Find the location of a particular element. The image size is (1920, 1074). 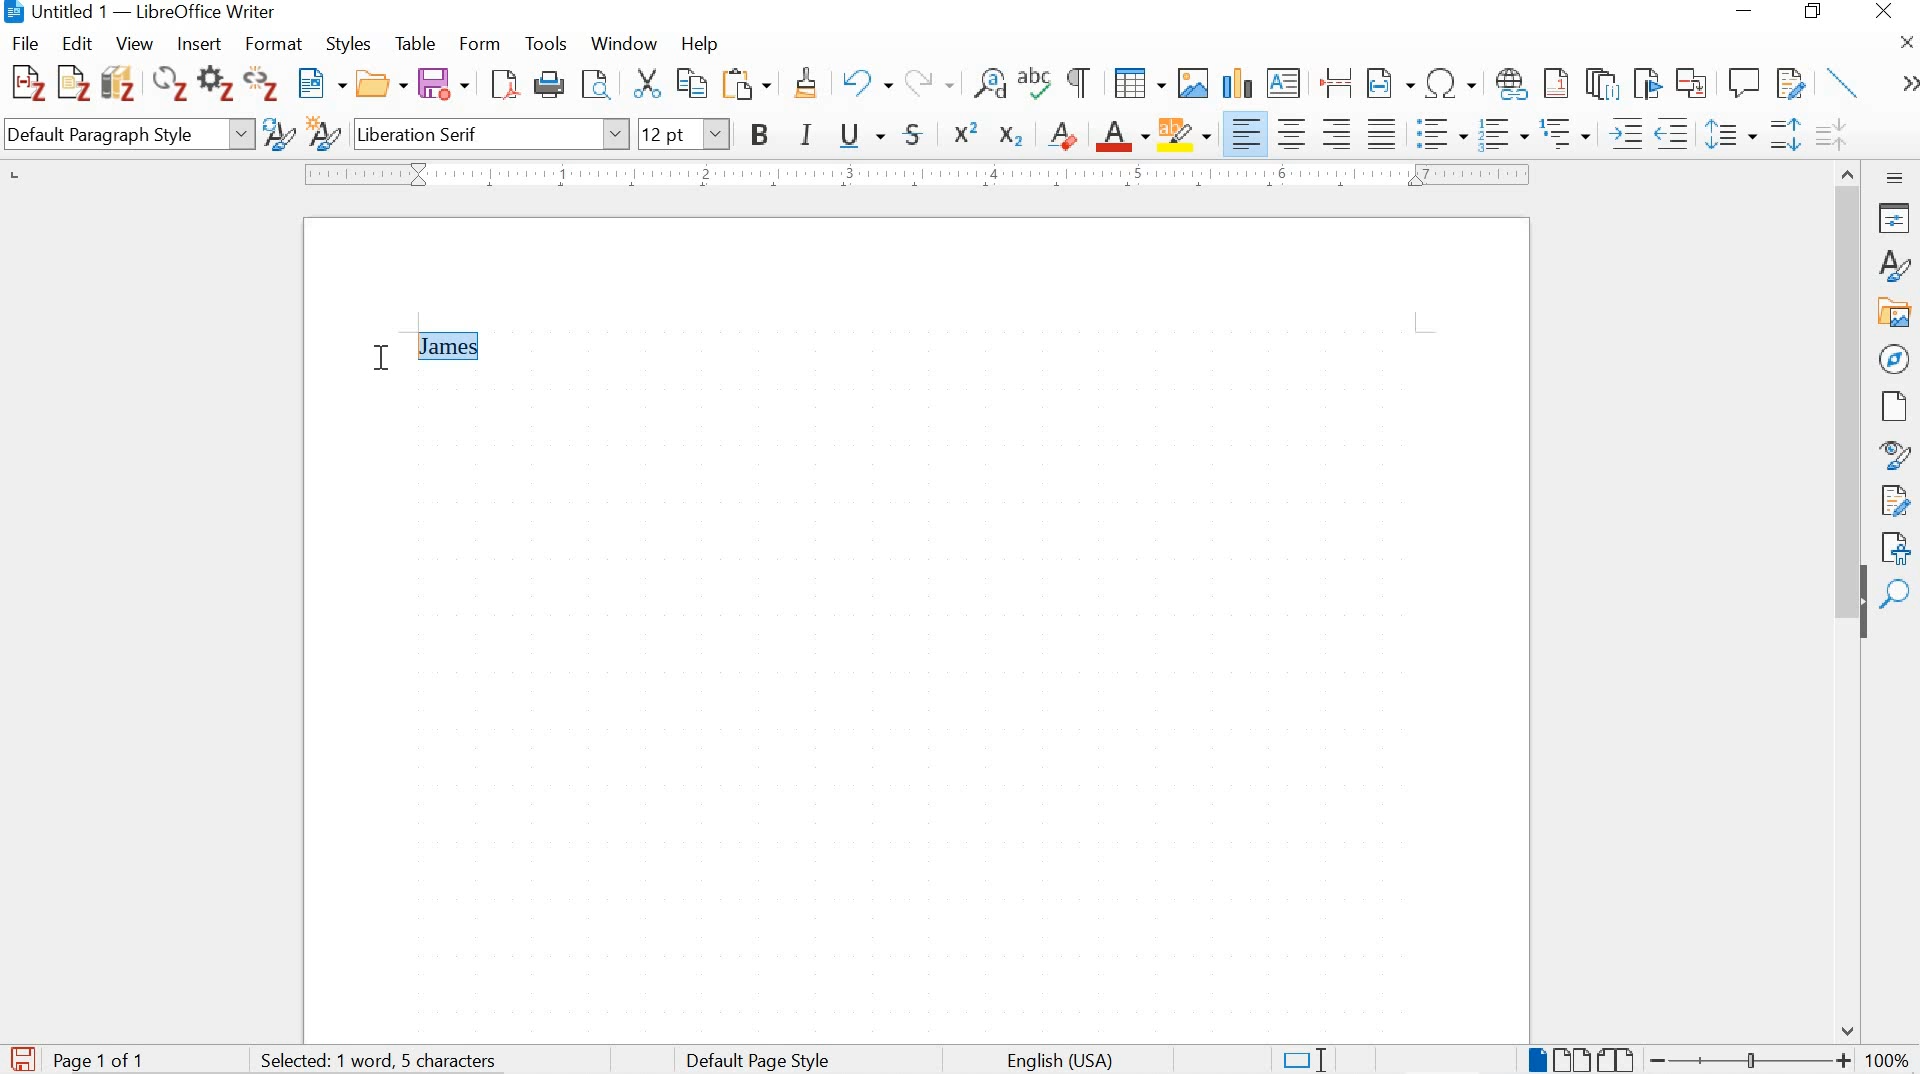

tools is located at coordinates (547, 44).